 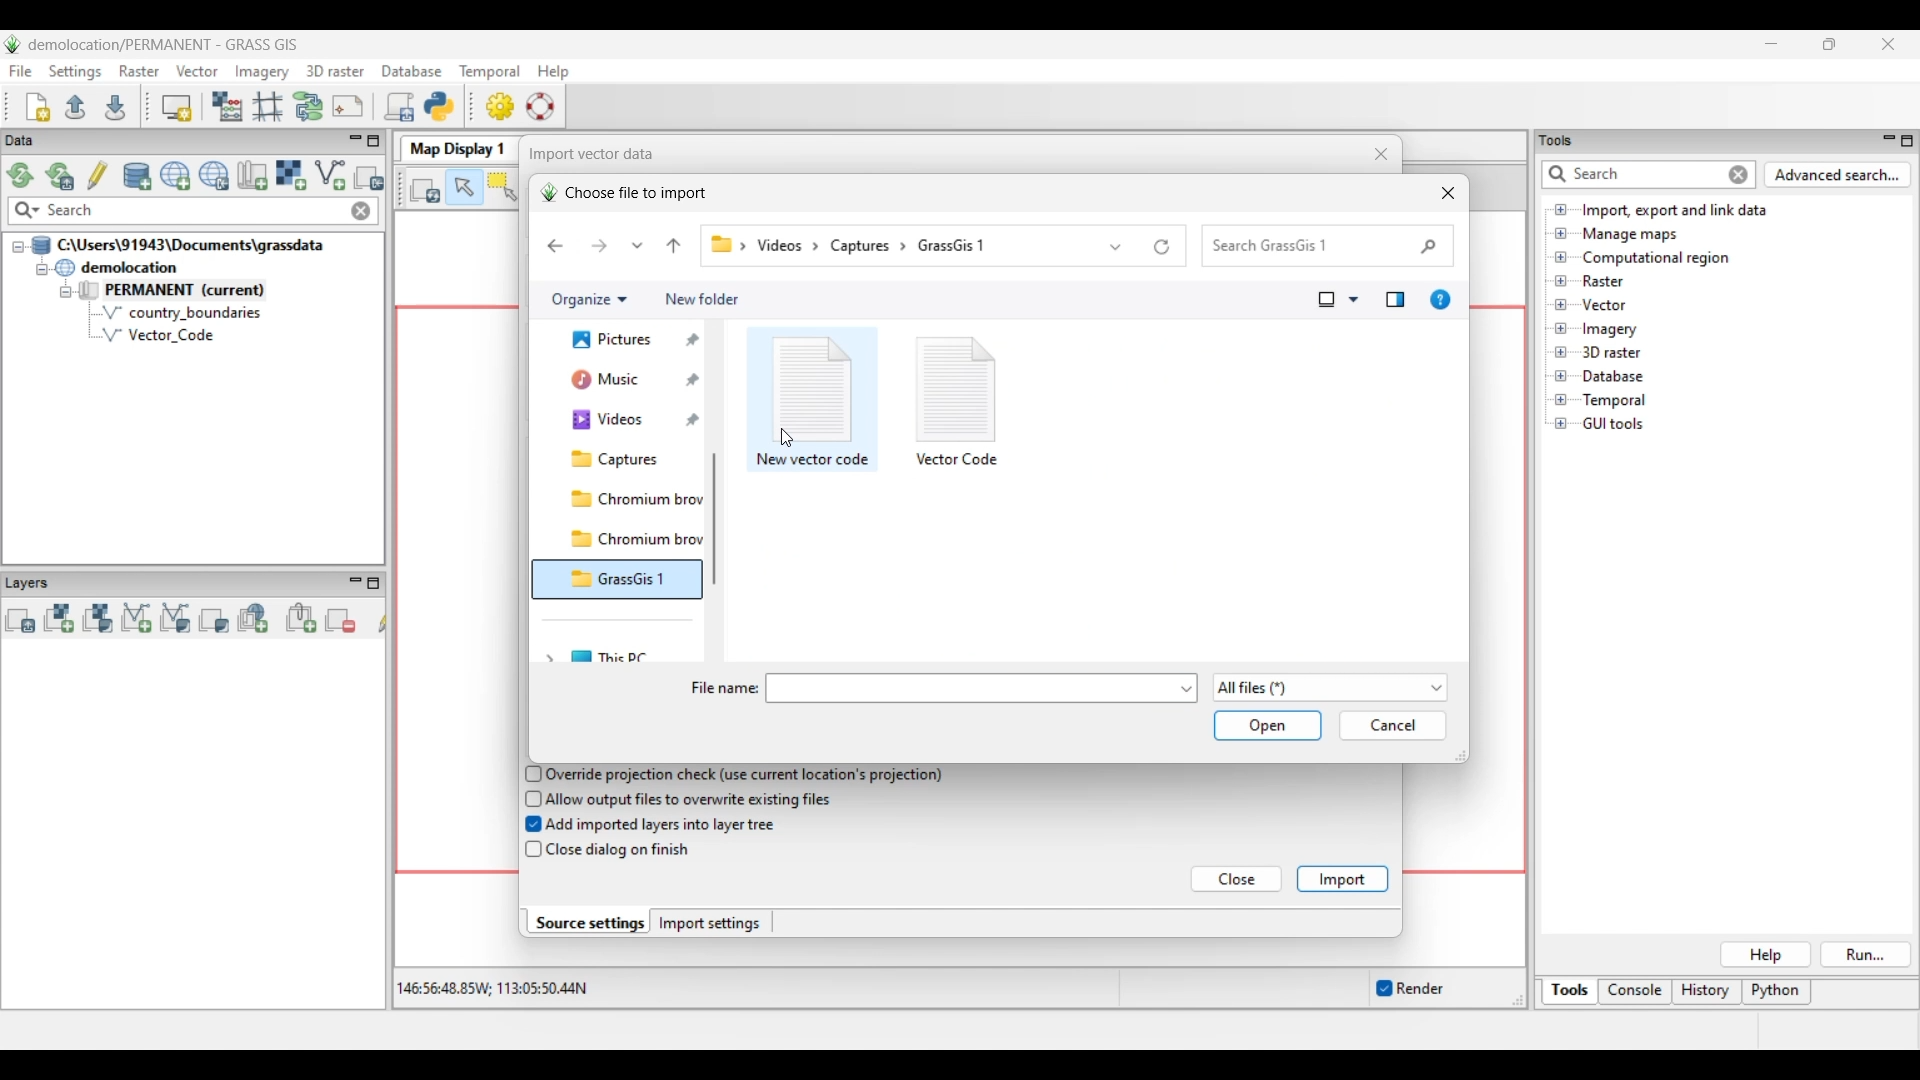 I want to click on Settings menu, so click(x=75, y=72).